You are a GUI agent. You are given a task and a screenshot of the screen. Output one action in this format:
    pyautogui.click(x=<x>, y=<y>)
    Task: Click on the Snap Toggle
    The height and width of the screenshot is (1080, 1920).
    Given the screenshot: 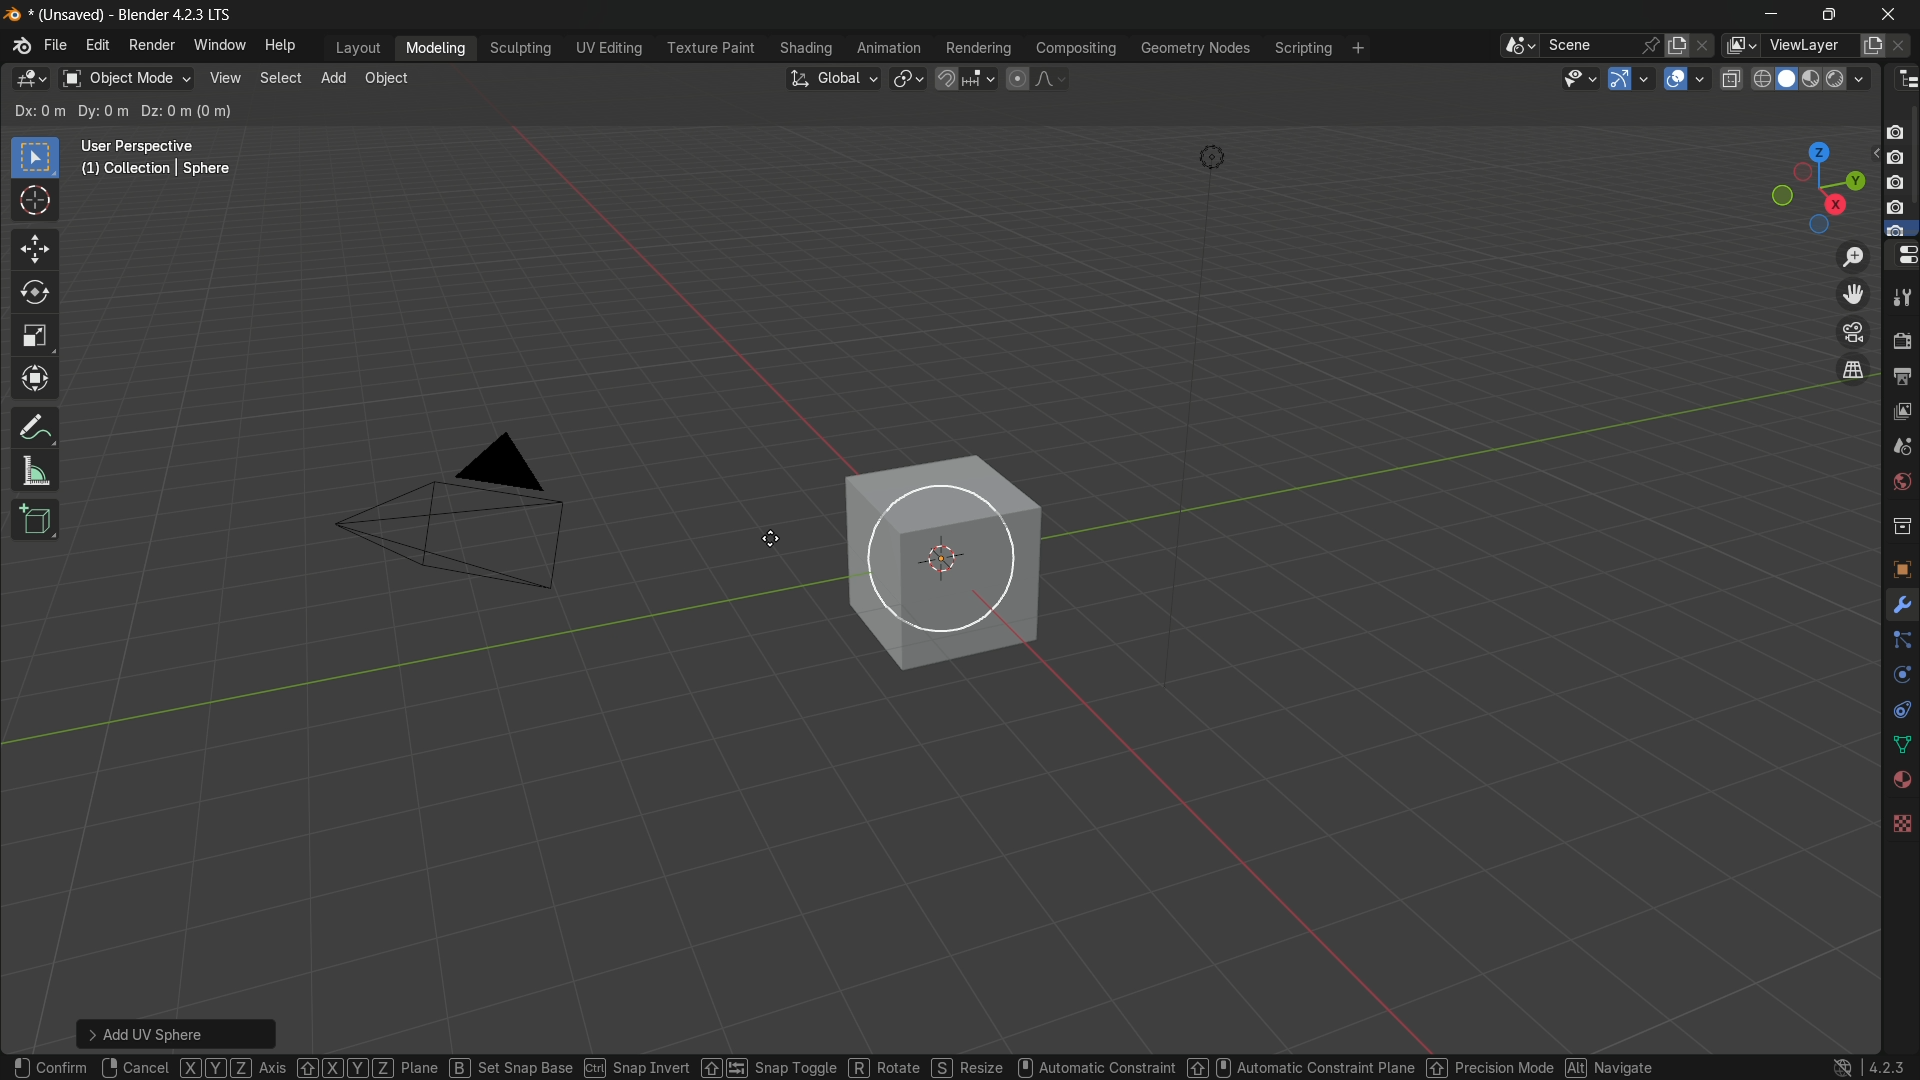 What is the action you would take?
    pyautogui.click(x=768, y=1066)
    